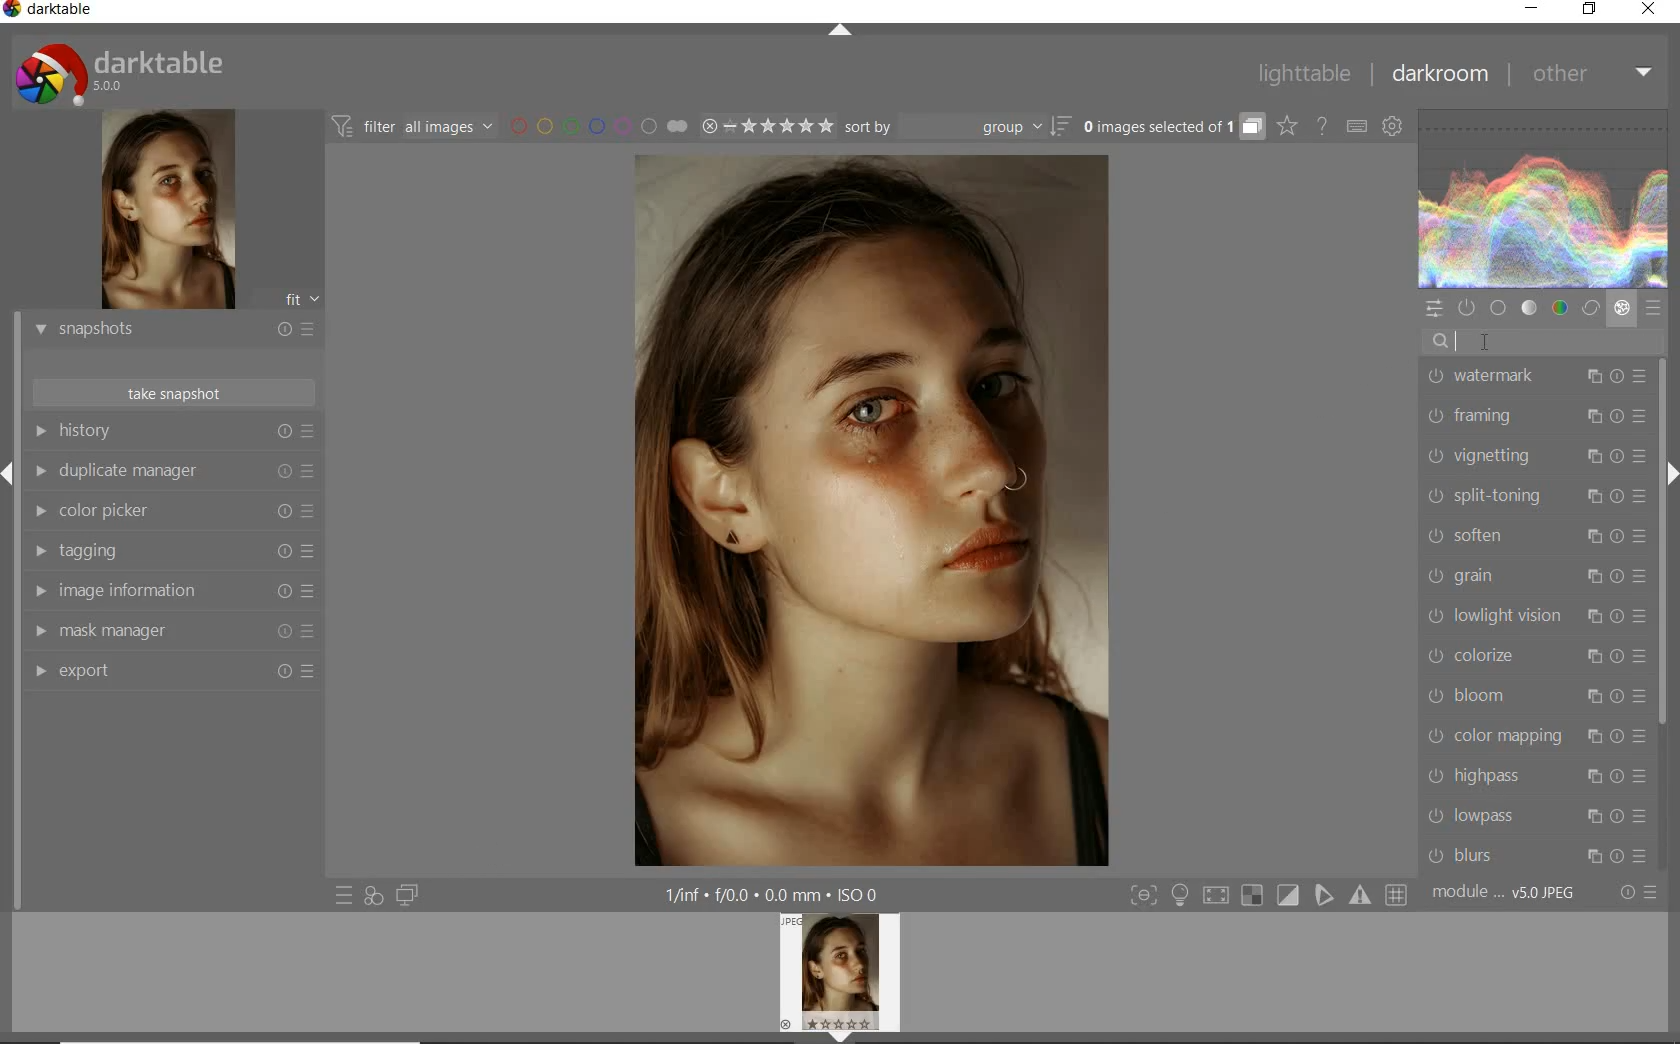  I want to click on search modules by name, so click(1543, 342).